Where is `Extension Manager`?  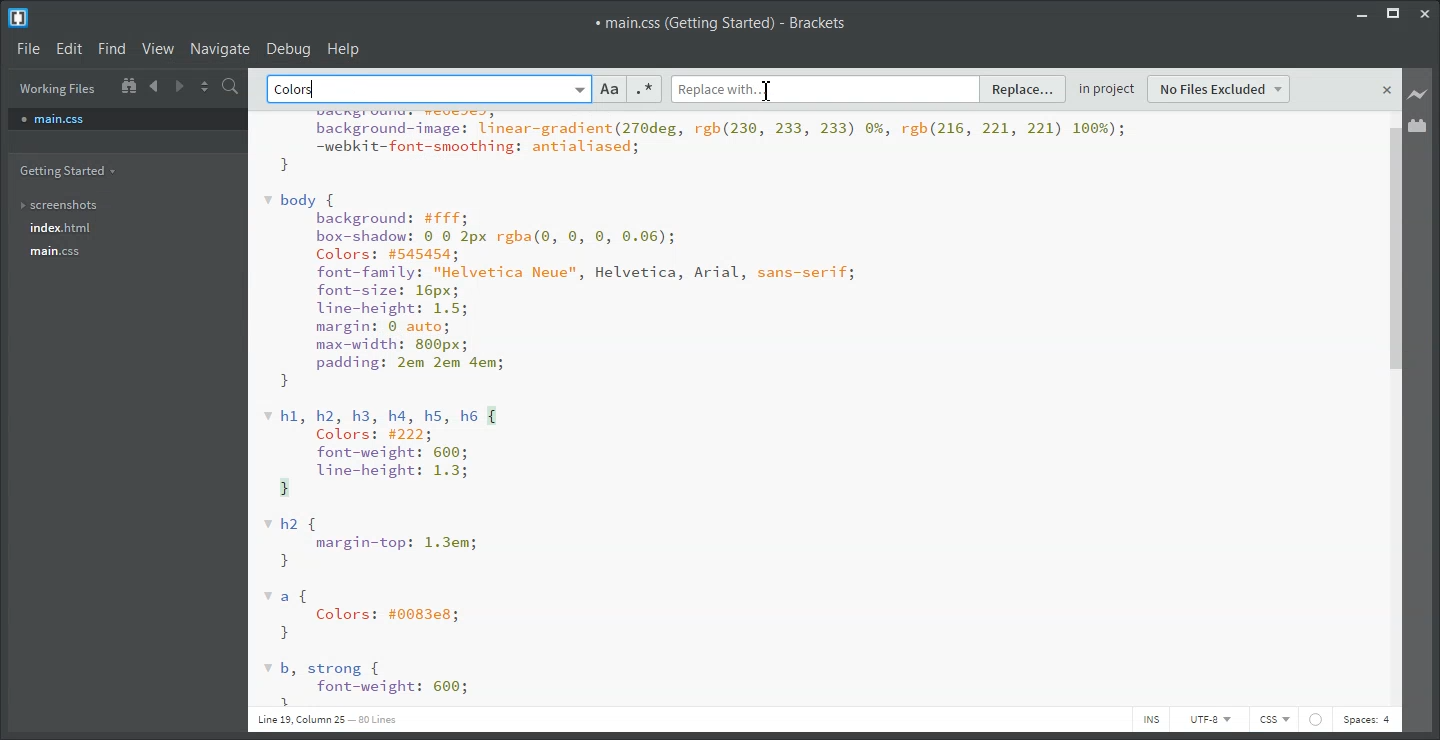 Extension Manager is located at coordinates (1418, 125).